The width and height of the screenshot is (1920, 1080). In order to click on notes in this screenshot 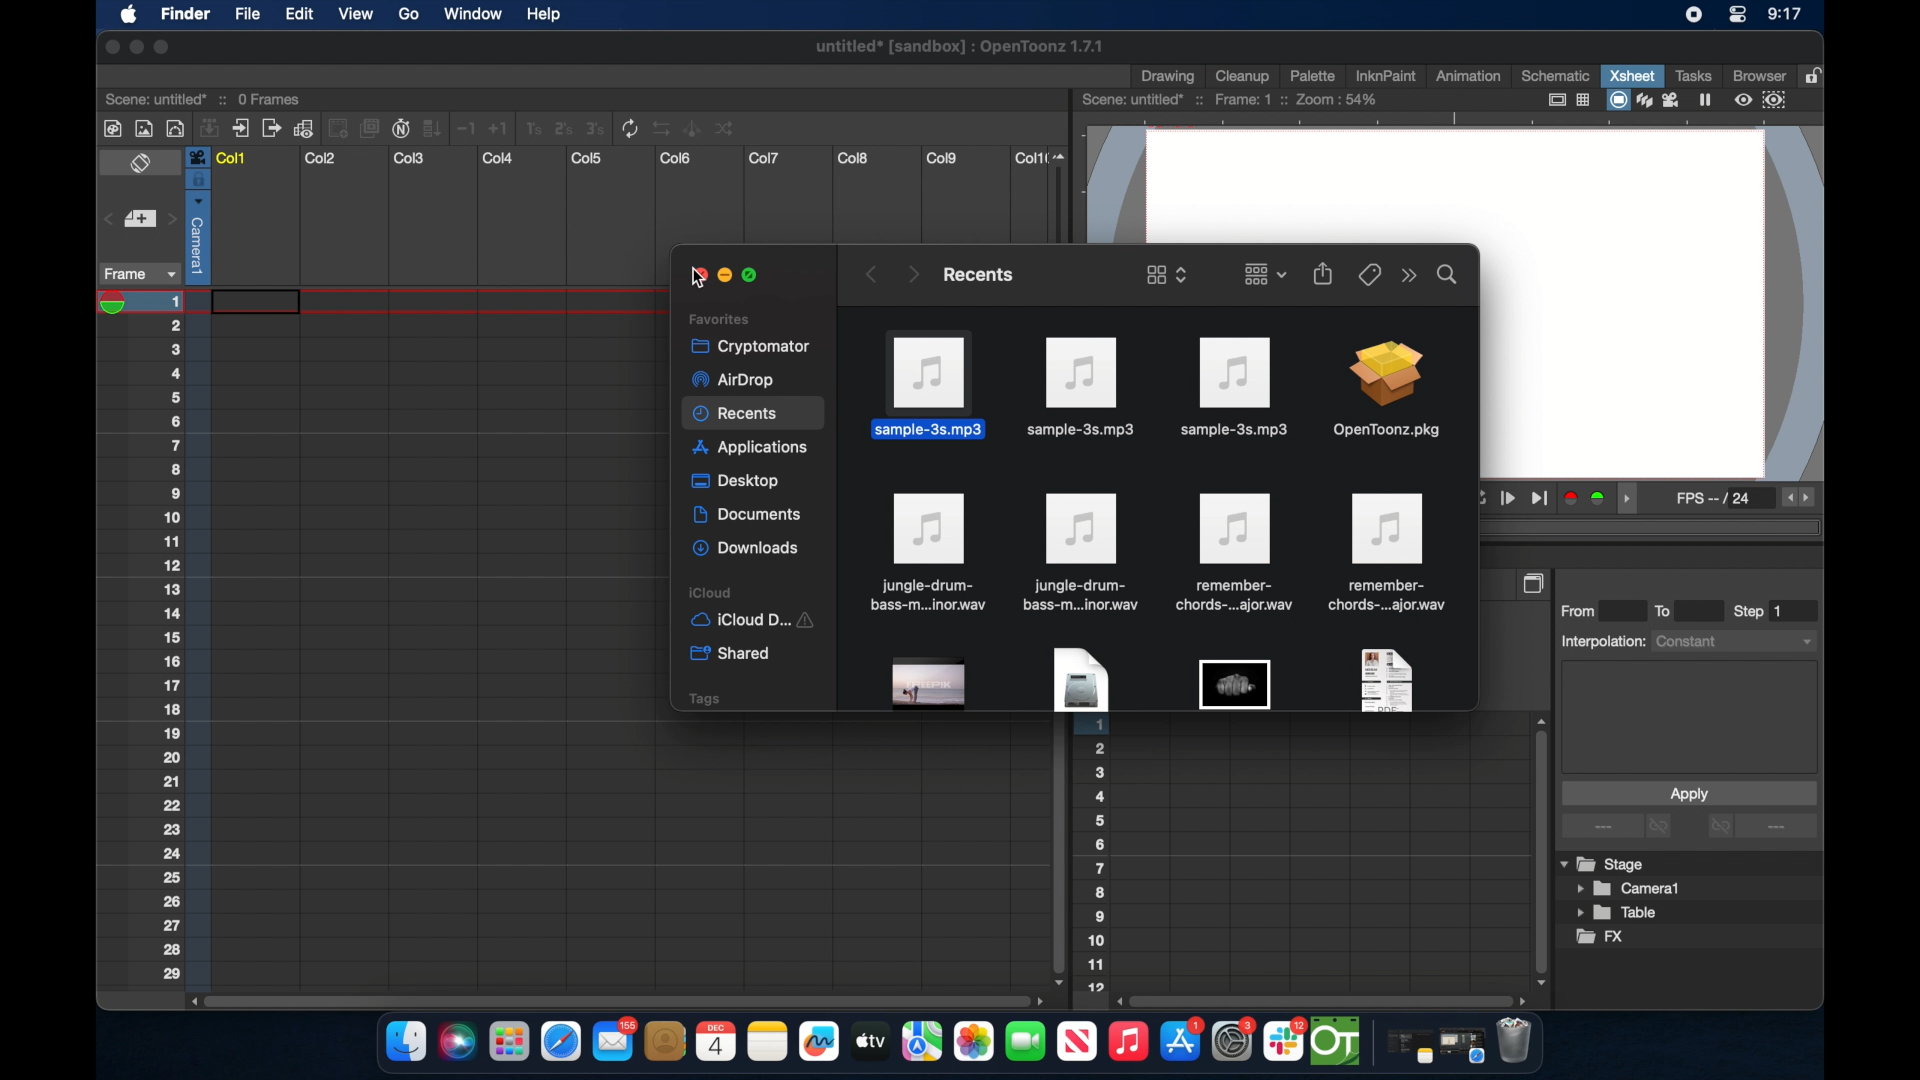, I will do `click(767, 1042)`.